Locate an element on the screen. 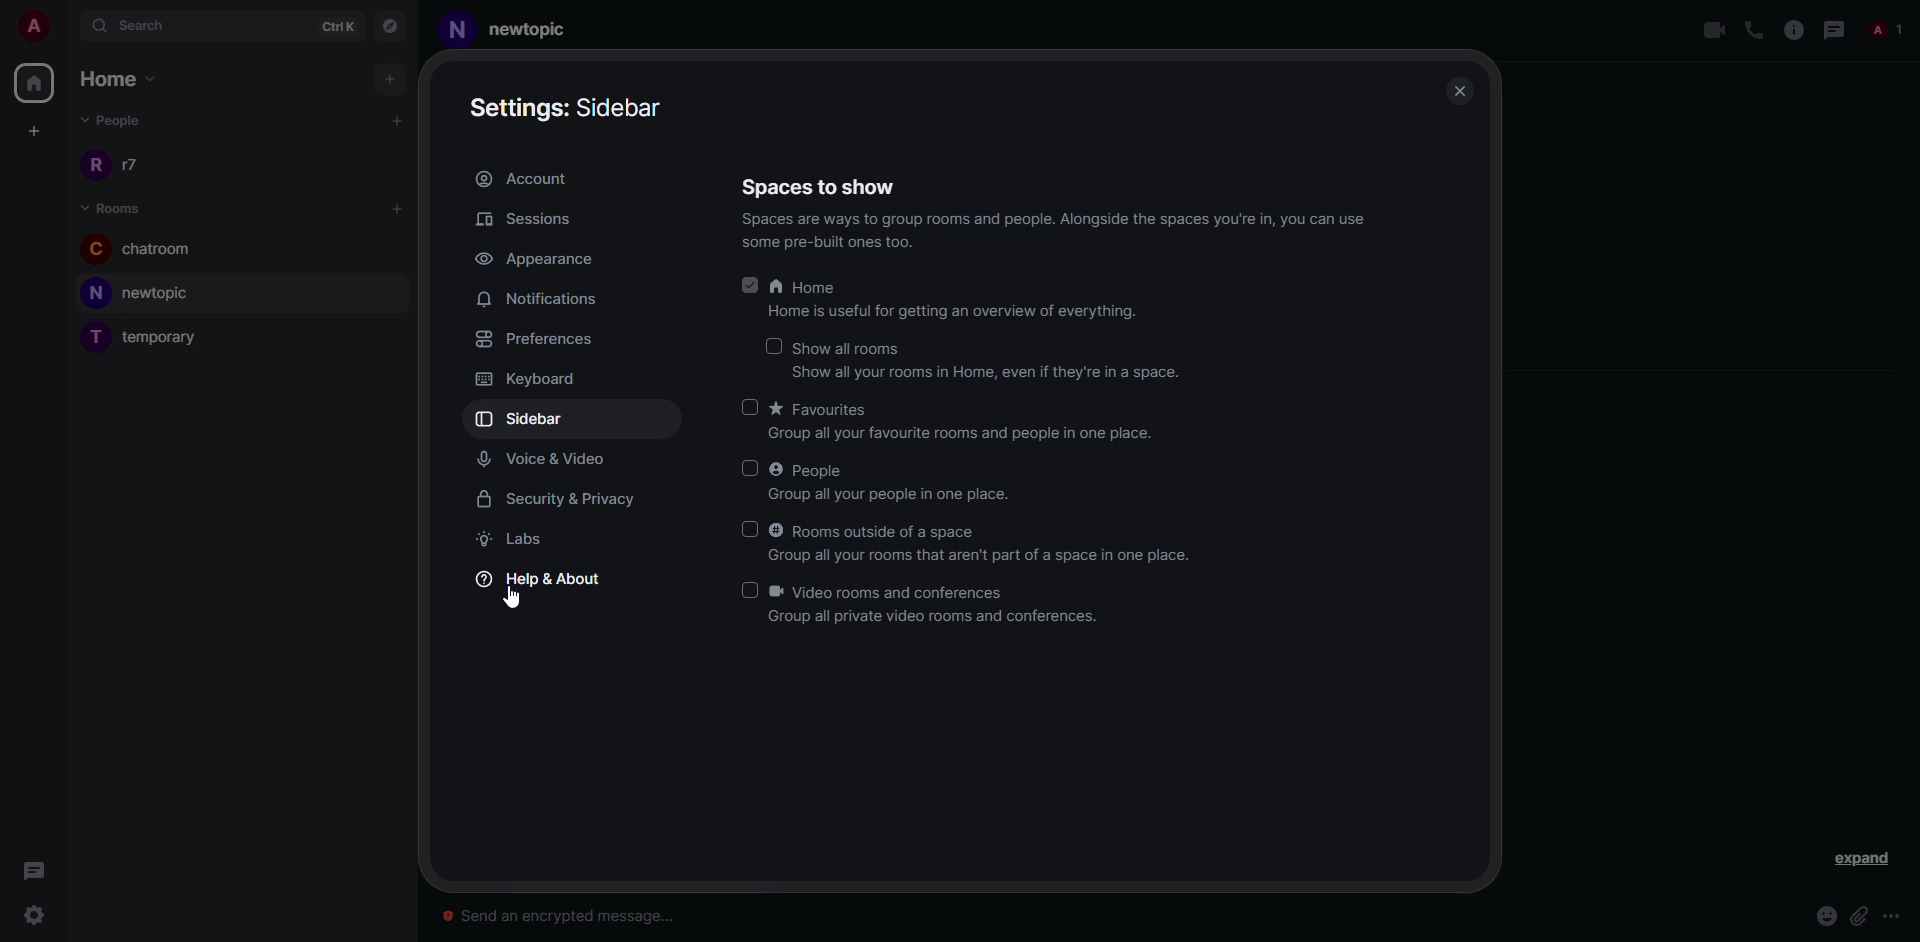 This screenshot has width=1920, height=942. click is located at coordinates (37, 916).